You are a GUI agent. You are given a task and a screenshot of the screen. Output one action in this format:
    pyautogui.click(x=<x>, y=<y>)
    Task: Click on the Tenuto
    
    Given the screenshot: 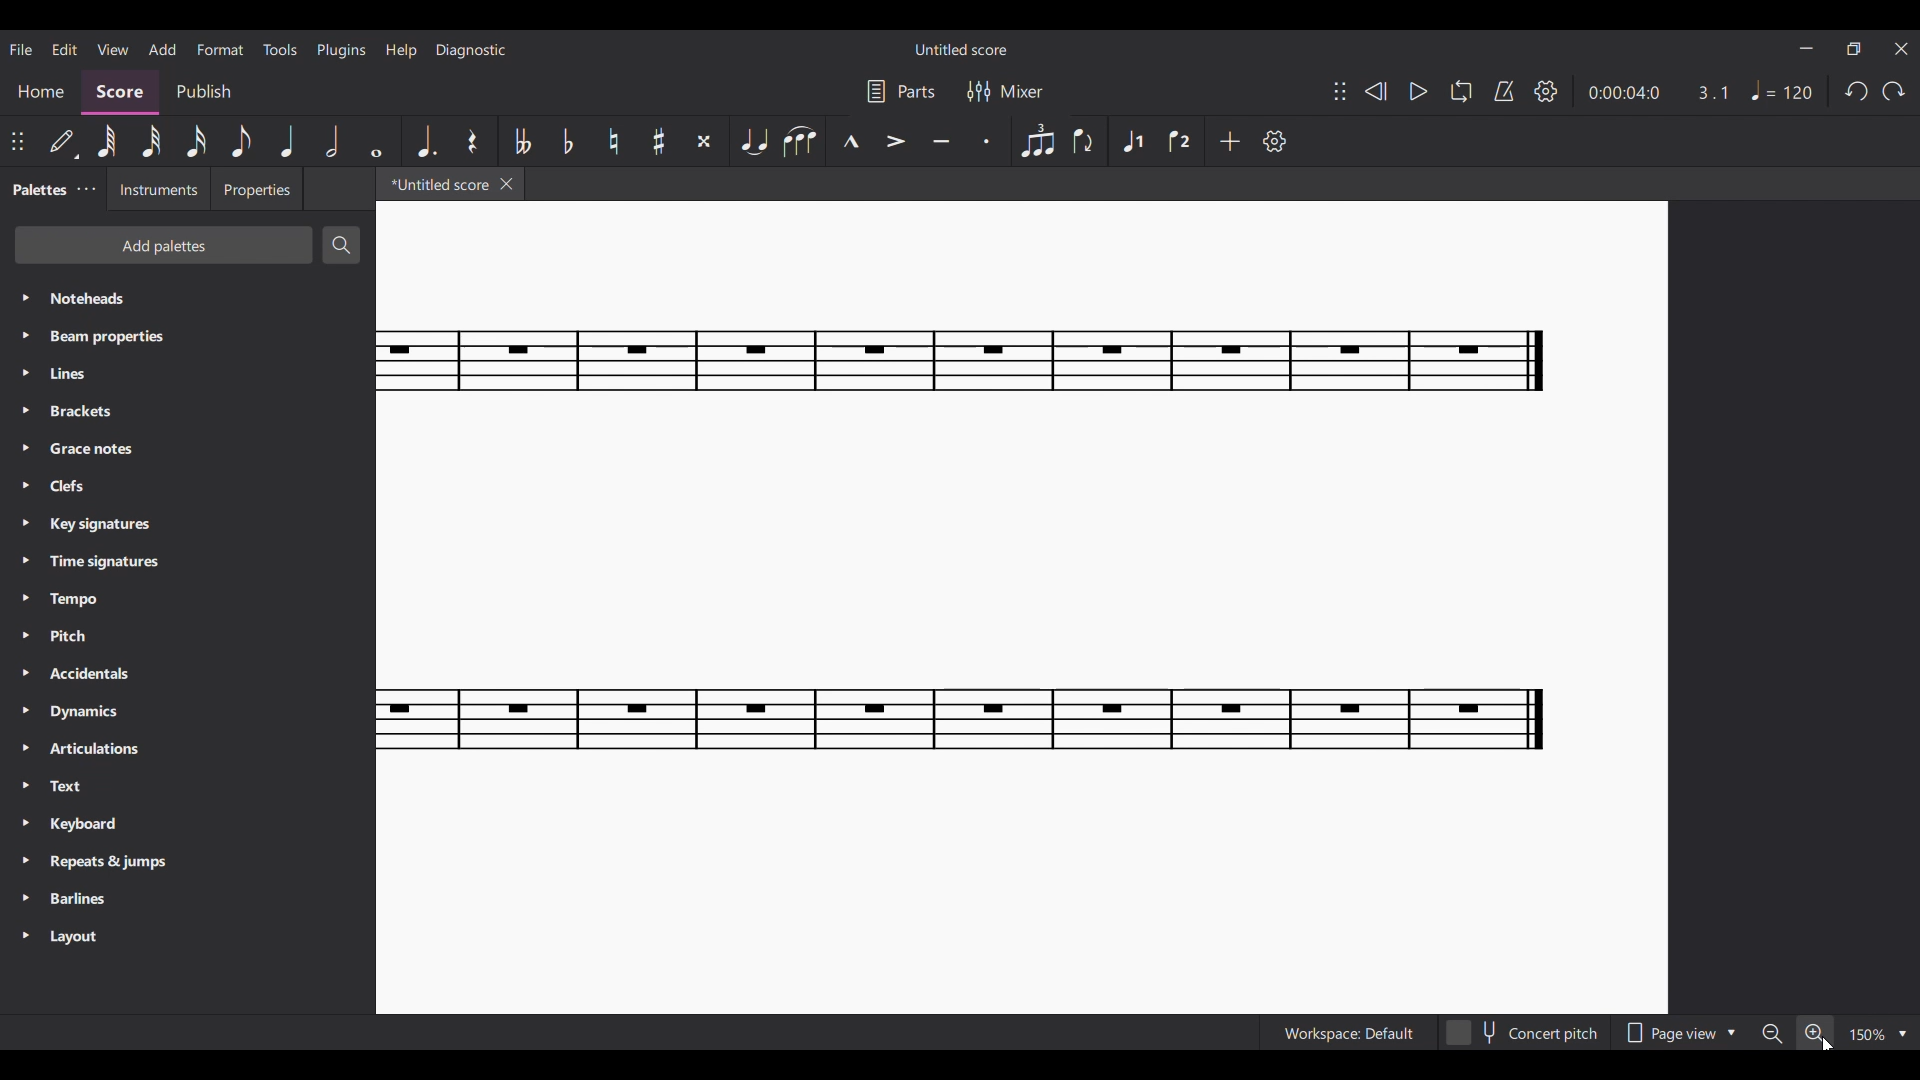 What is the action you would take?
    pyautogui.click(x=941, y=142)
    